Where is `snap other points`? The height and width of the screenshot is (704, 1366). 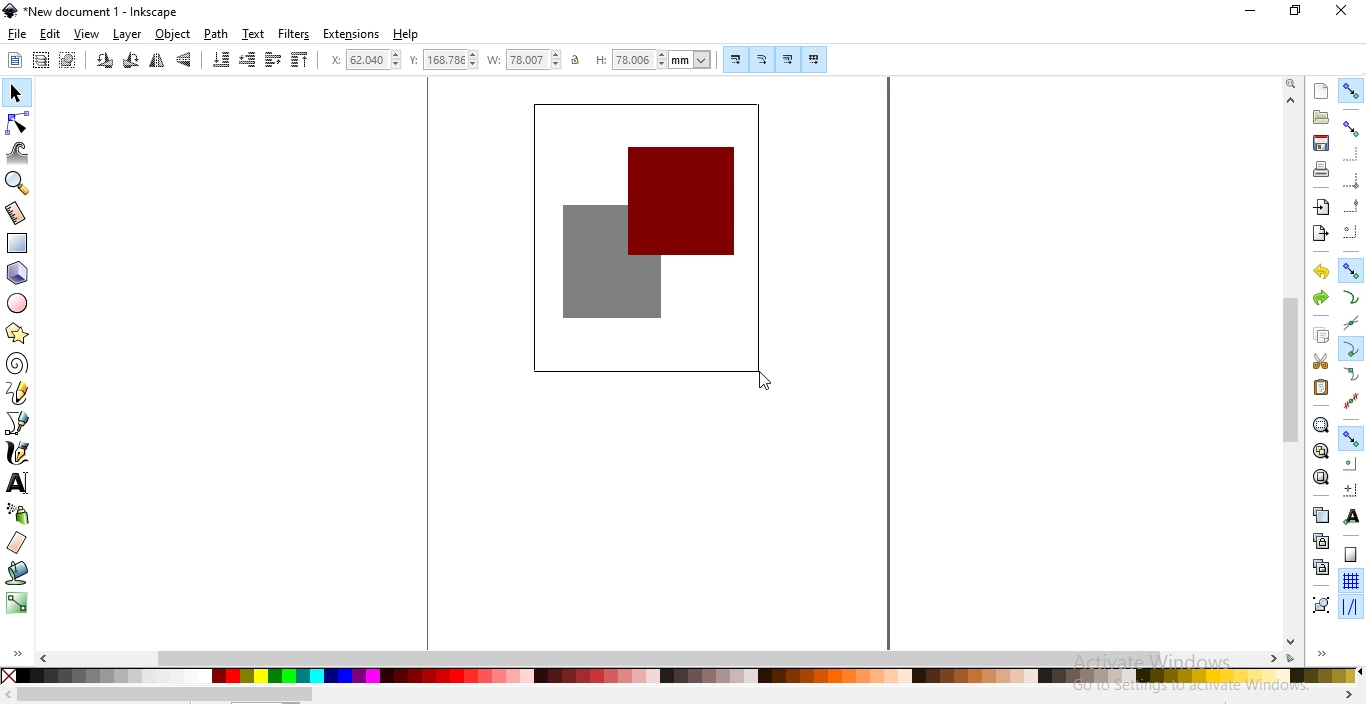
snap other points is located at coordinates (1352, 436).